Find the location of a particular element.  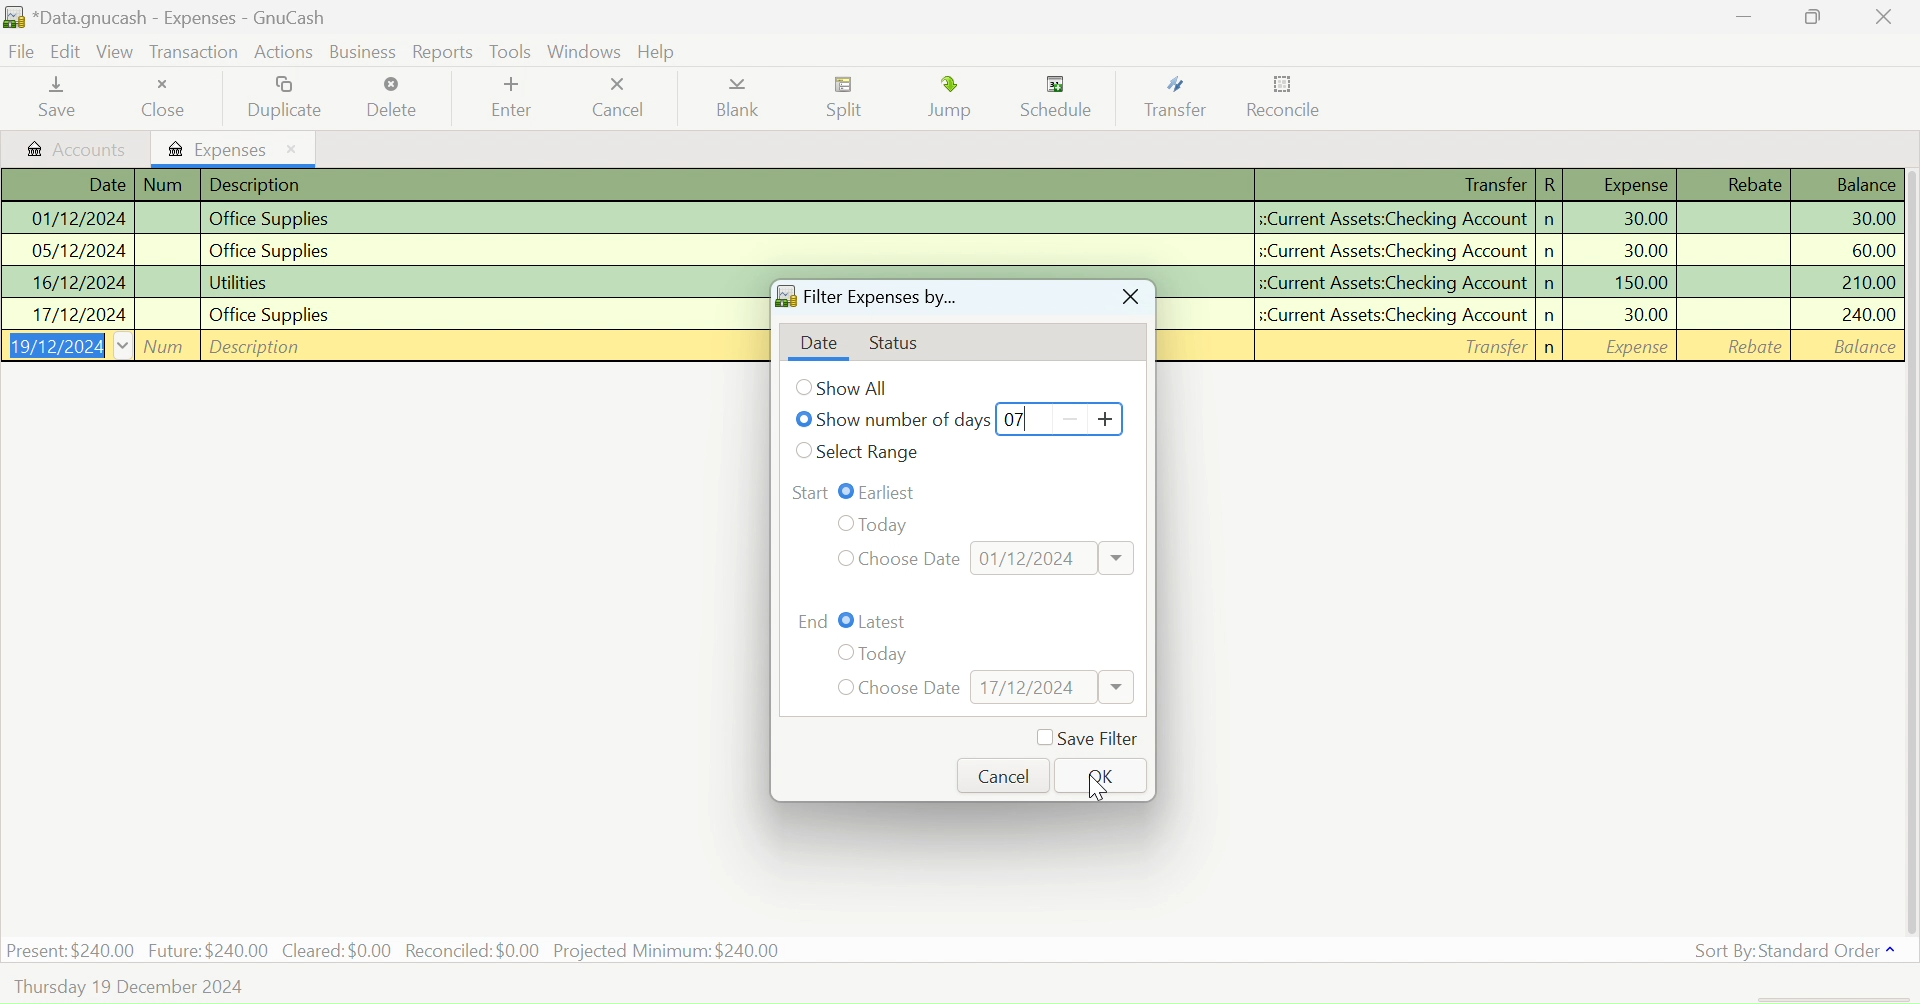

Show number of days is located at coordinates (905, 422).